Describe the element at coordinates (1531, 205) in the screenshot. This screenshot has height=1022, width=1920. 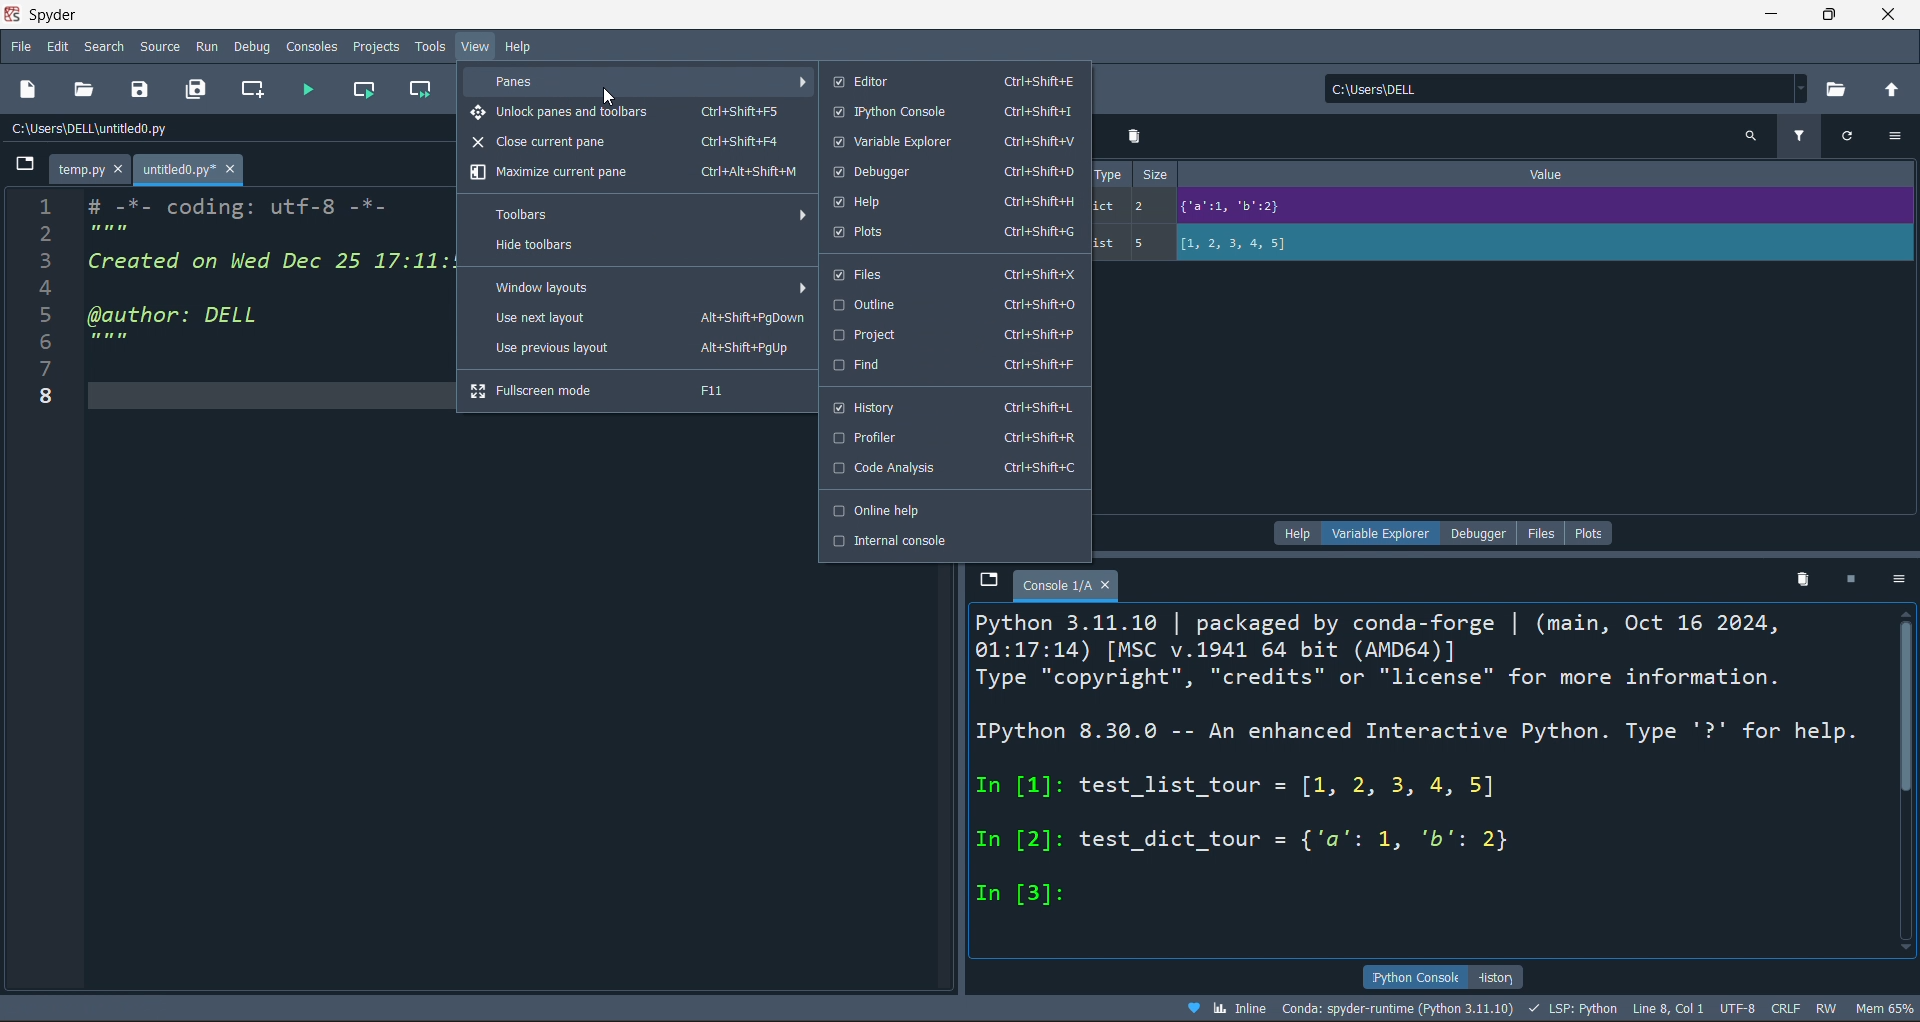
I see `value of variable` at that location.